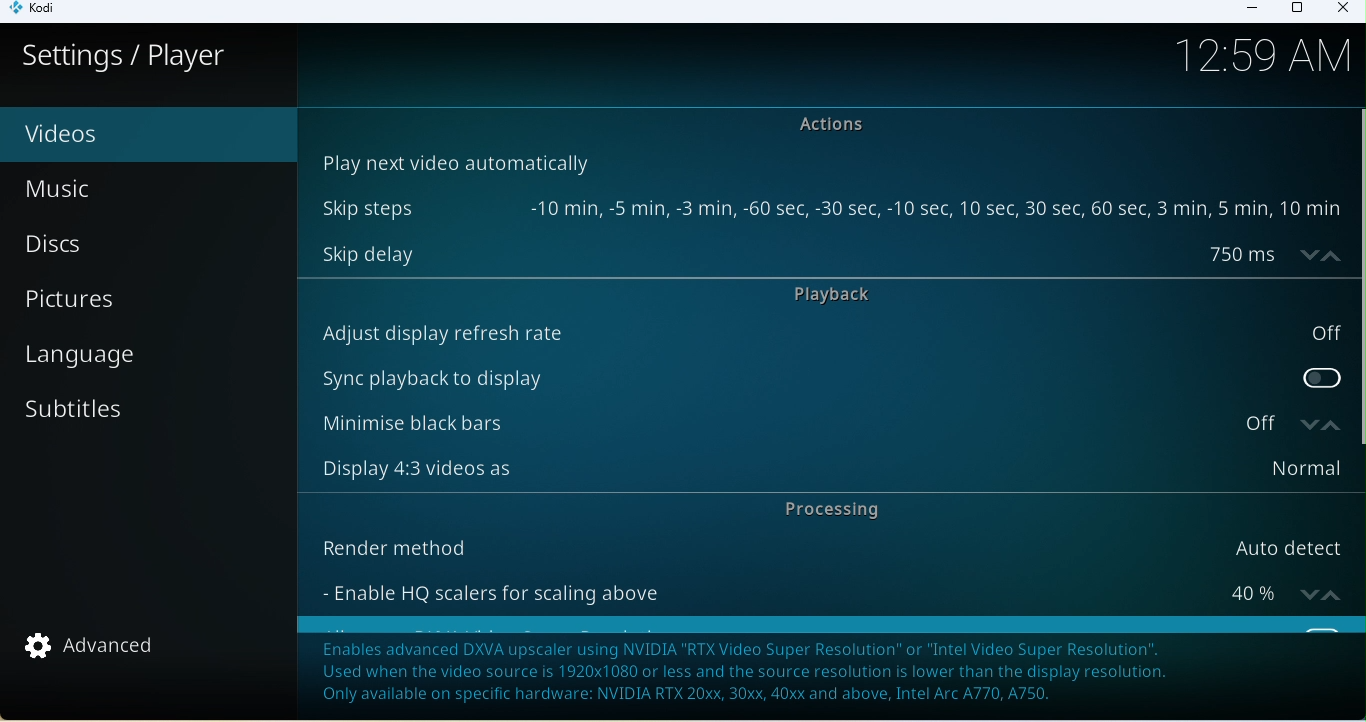 Image resolution: width=1366 pixels, height=722 pixels. I want to click on Minimize black bars, so click(793, 424).